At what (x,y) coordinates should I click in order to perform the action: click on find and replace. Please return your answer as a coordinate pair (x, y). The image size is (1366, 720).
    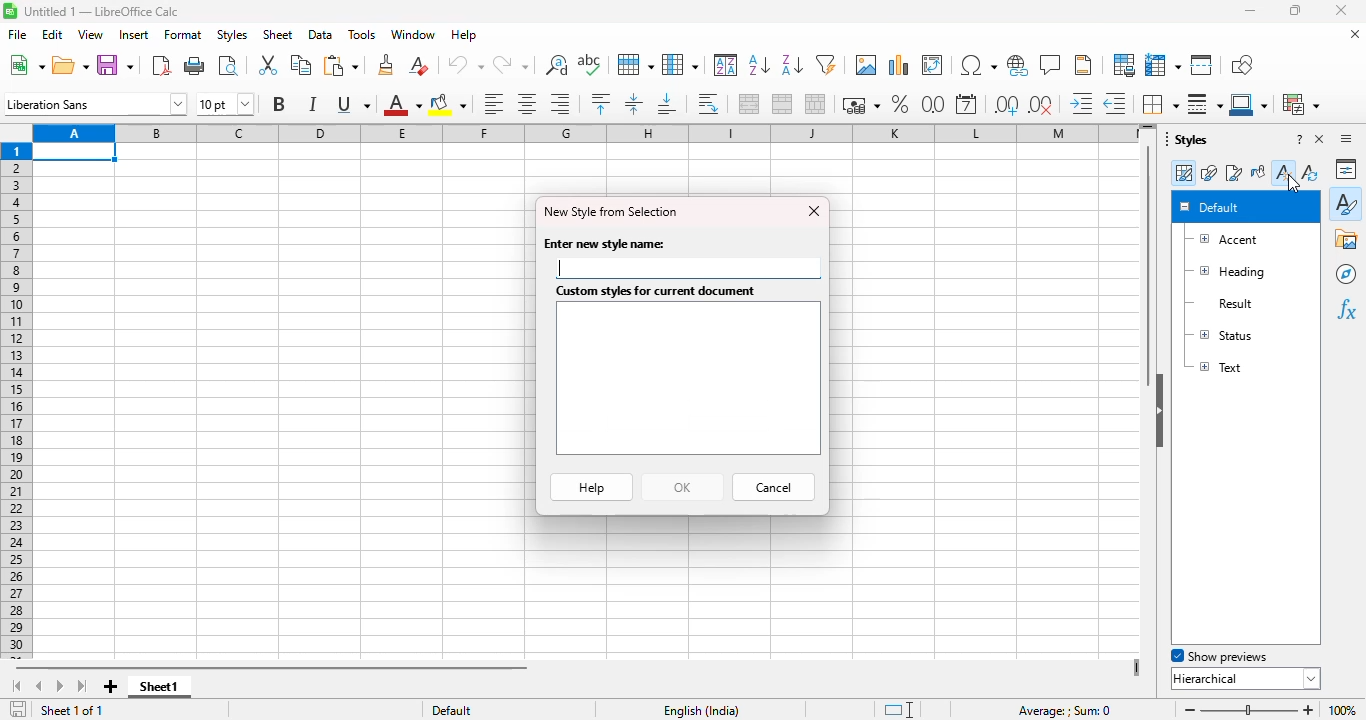
    Looking at the image, I should click on (557, 65).